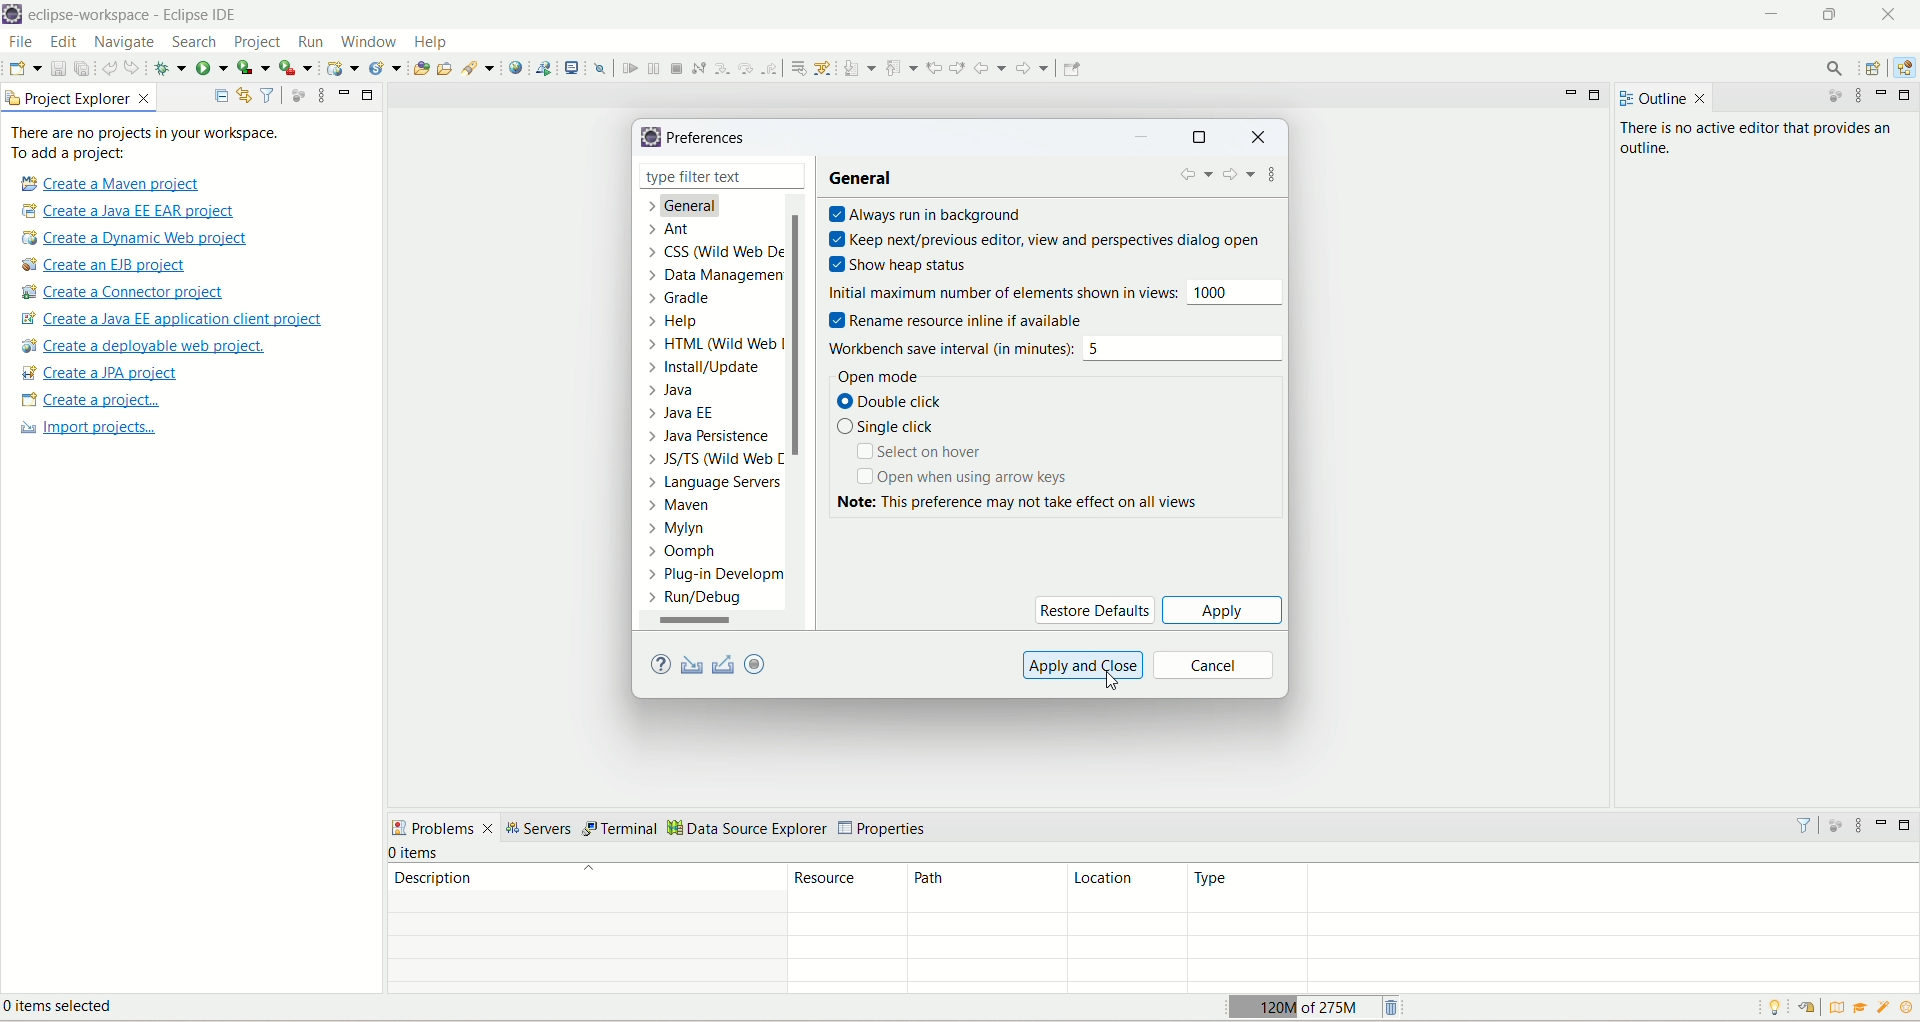 Image resolution: width=1920 pixels, height=1022 pixels. I want to click on run, so click(309, 41).